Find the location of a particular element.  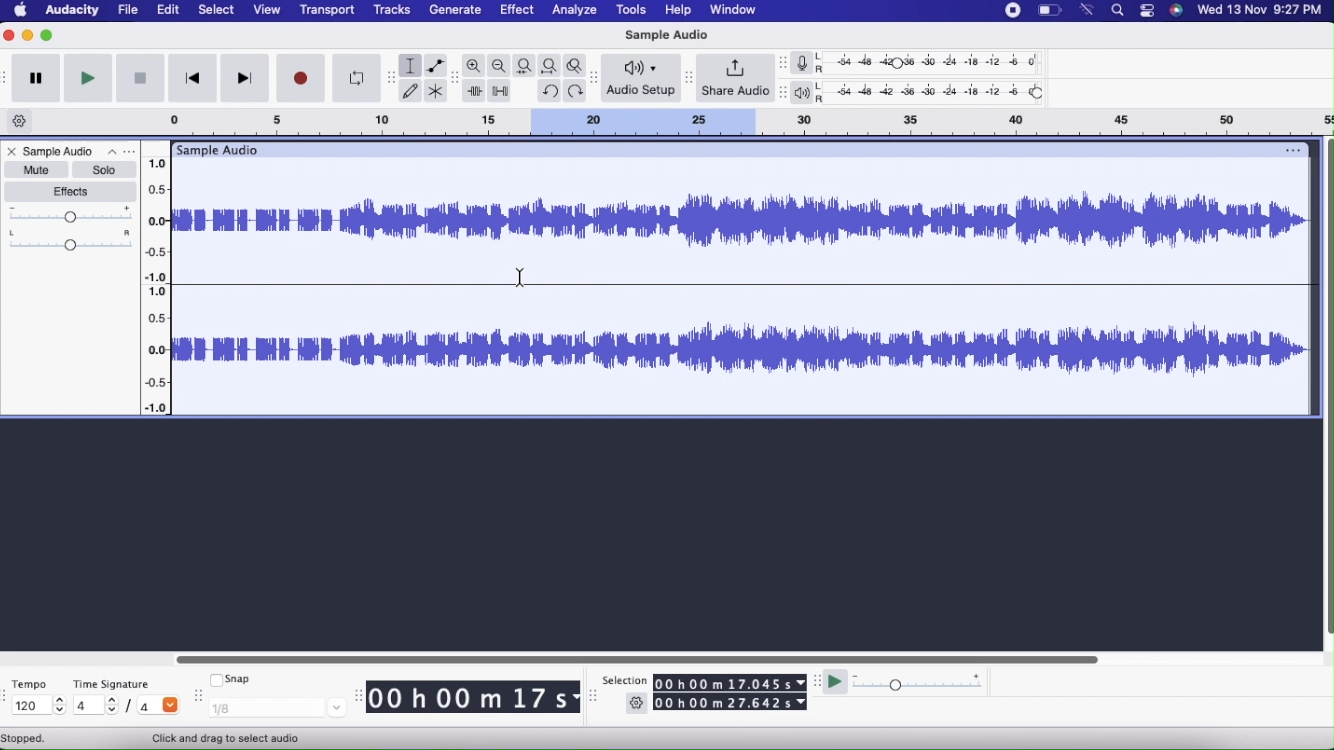

Selection Tool is located at coordinates (230, 738).